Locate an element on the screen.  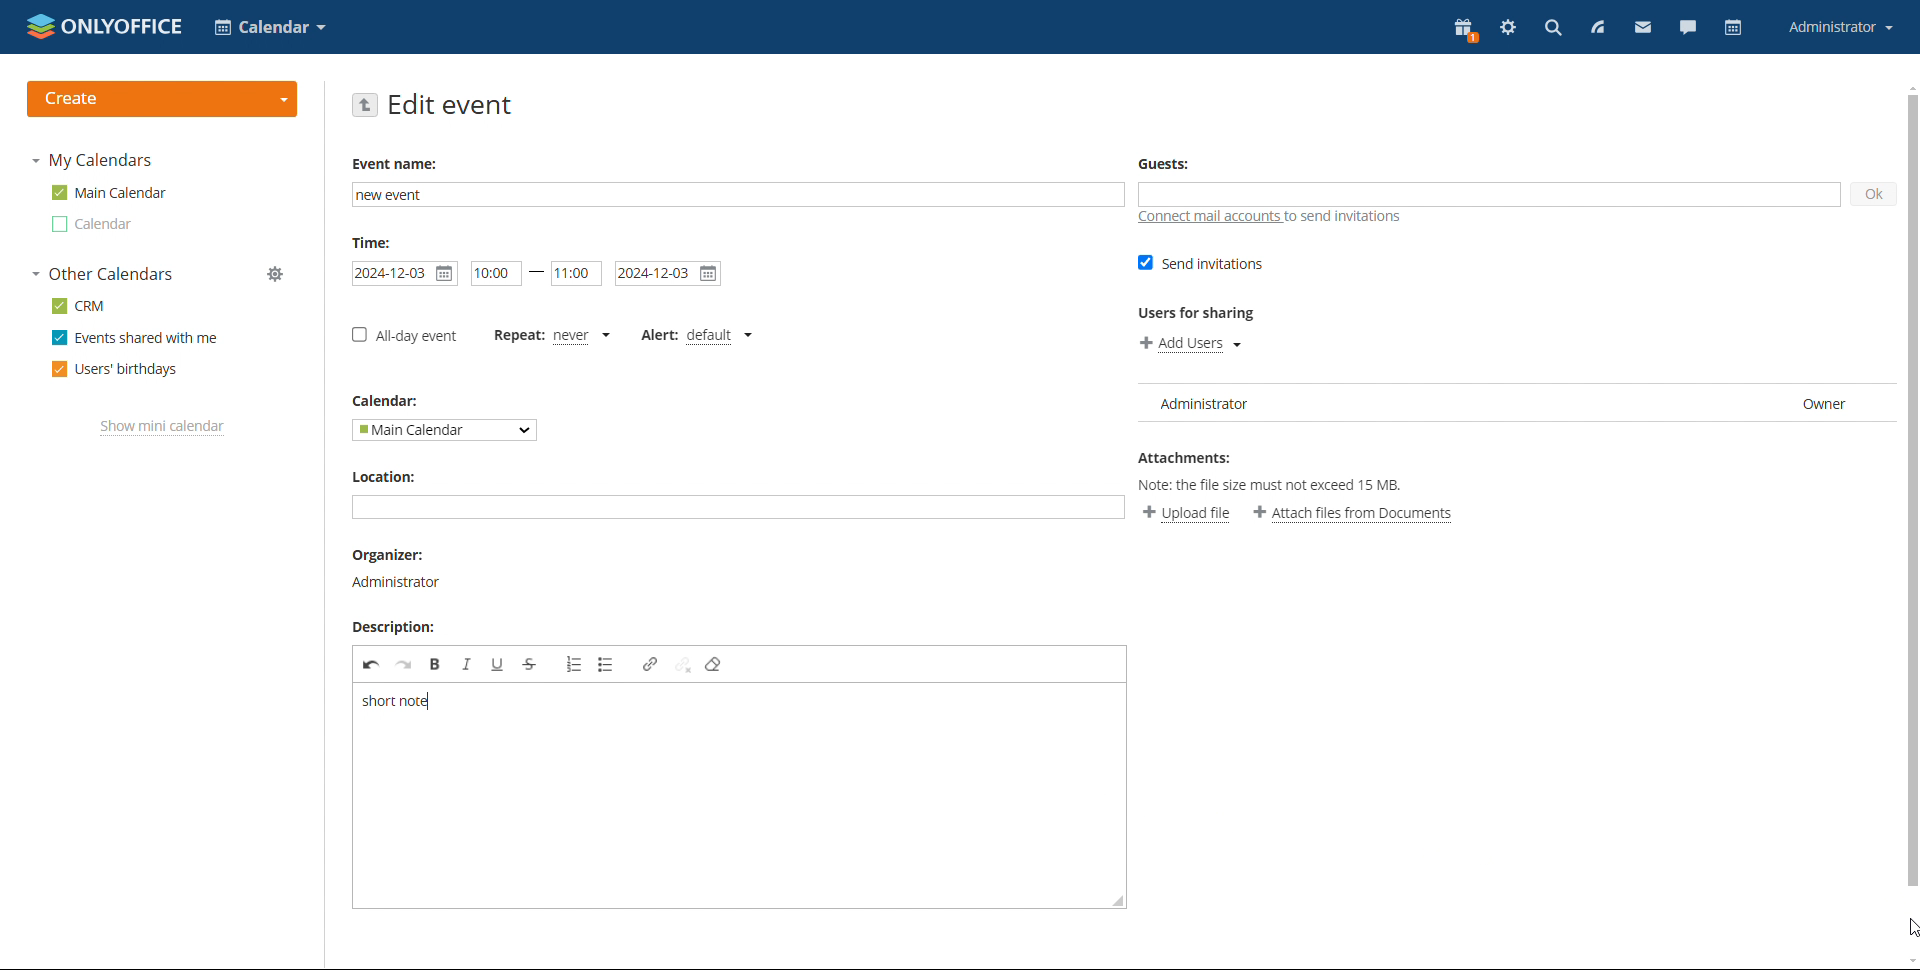
crm is located at coordinates (79, 305).